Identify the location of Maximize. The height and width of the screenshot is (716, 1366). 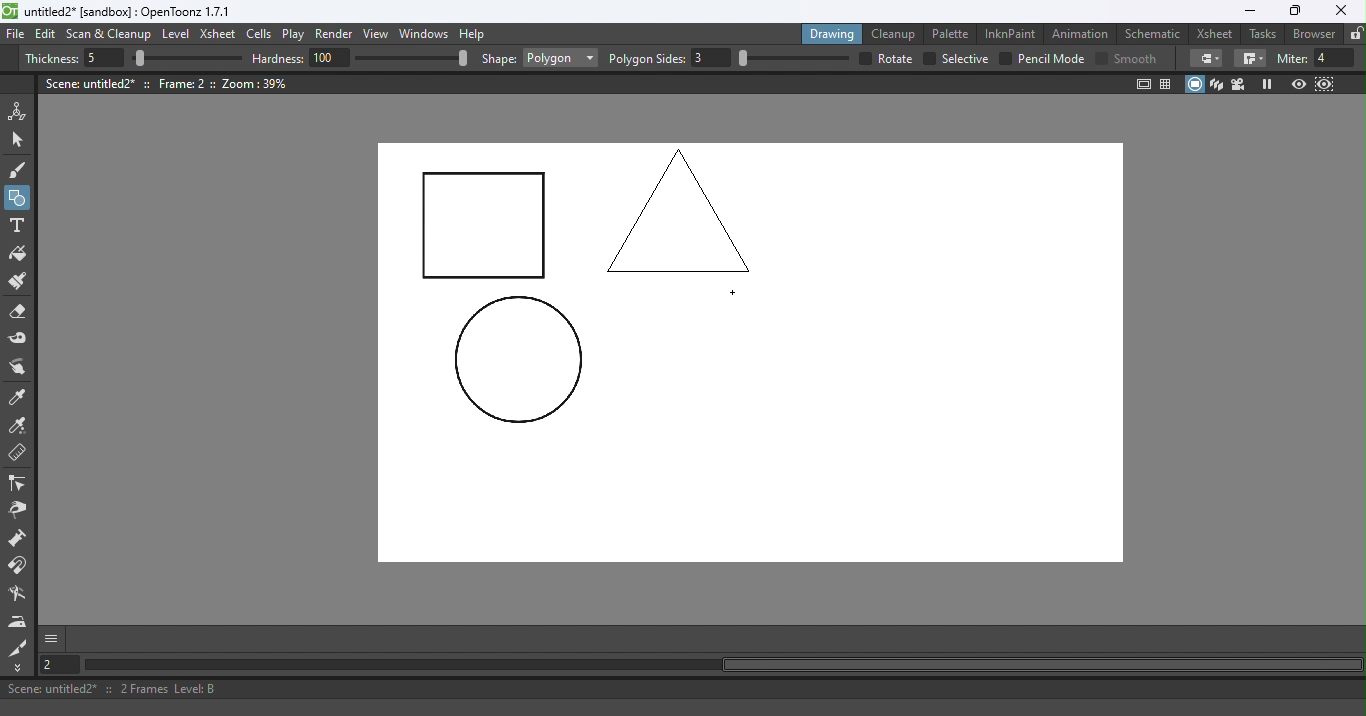
(1292, 12).